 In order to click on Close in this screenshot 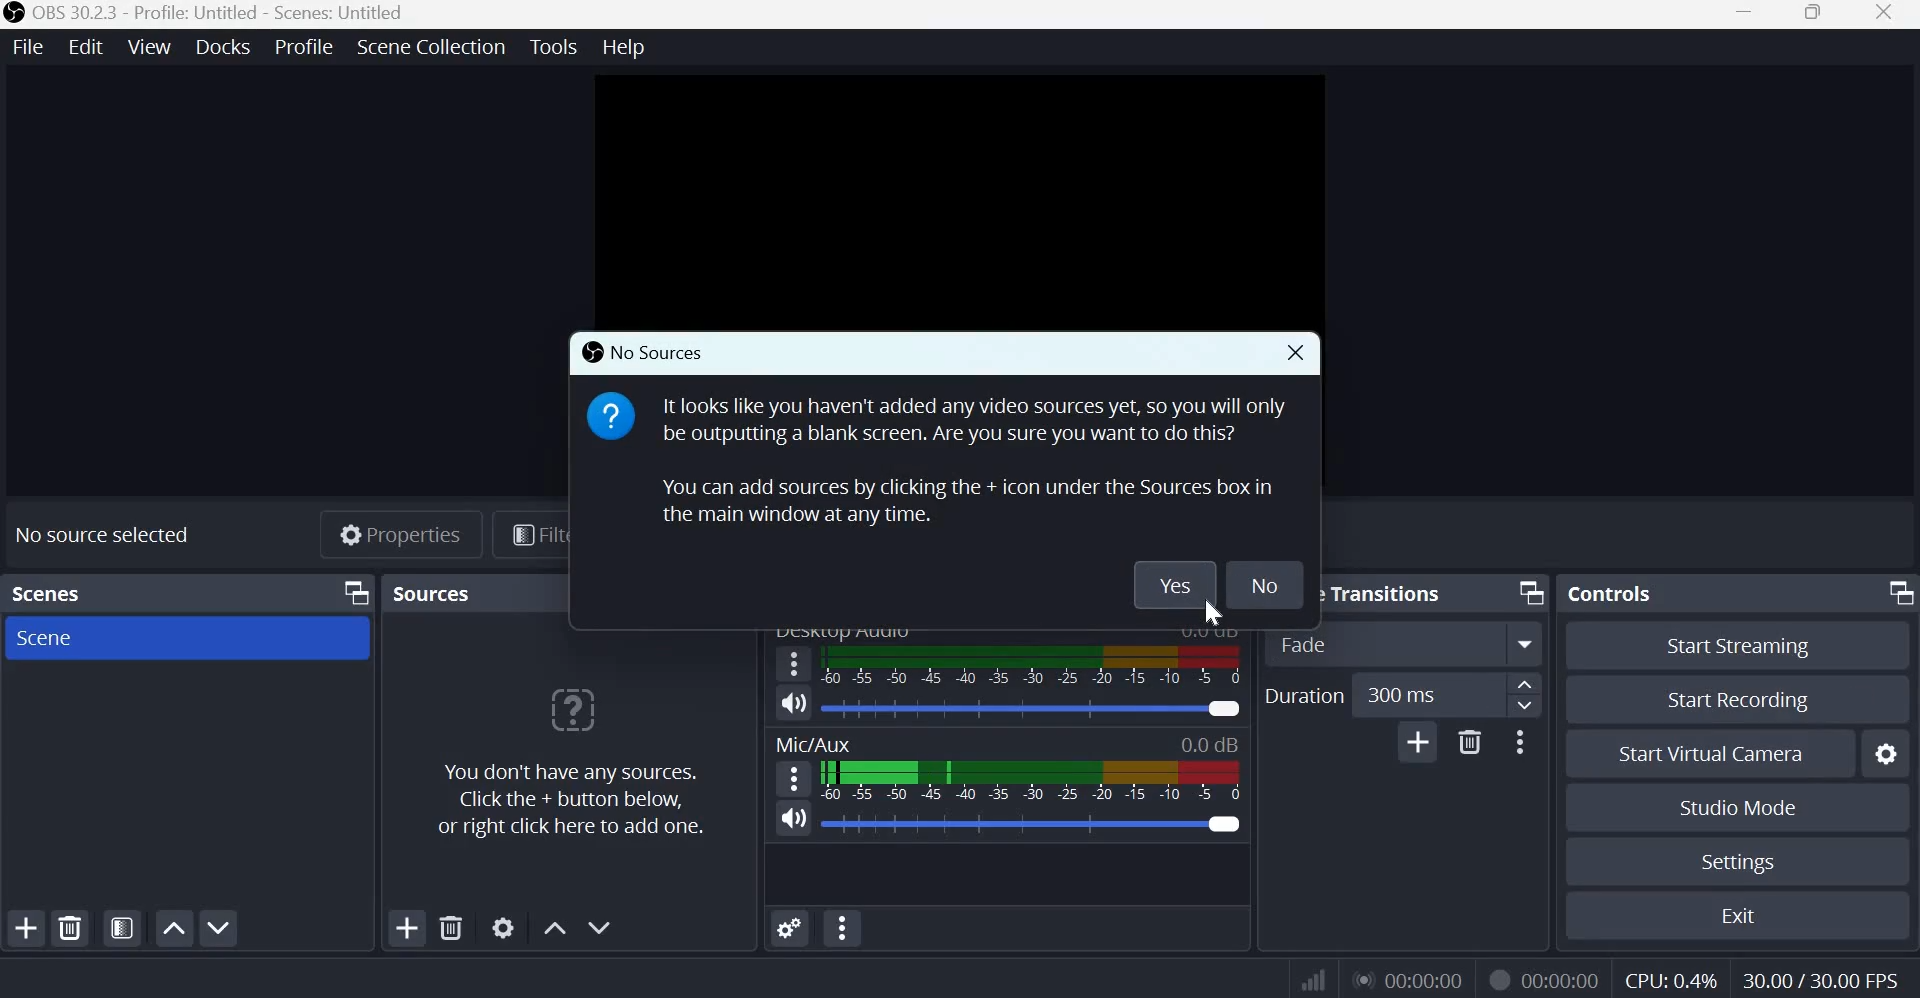, I will do `click(1883, 14)`.